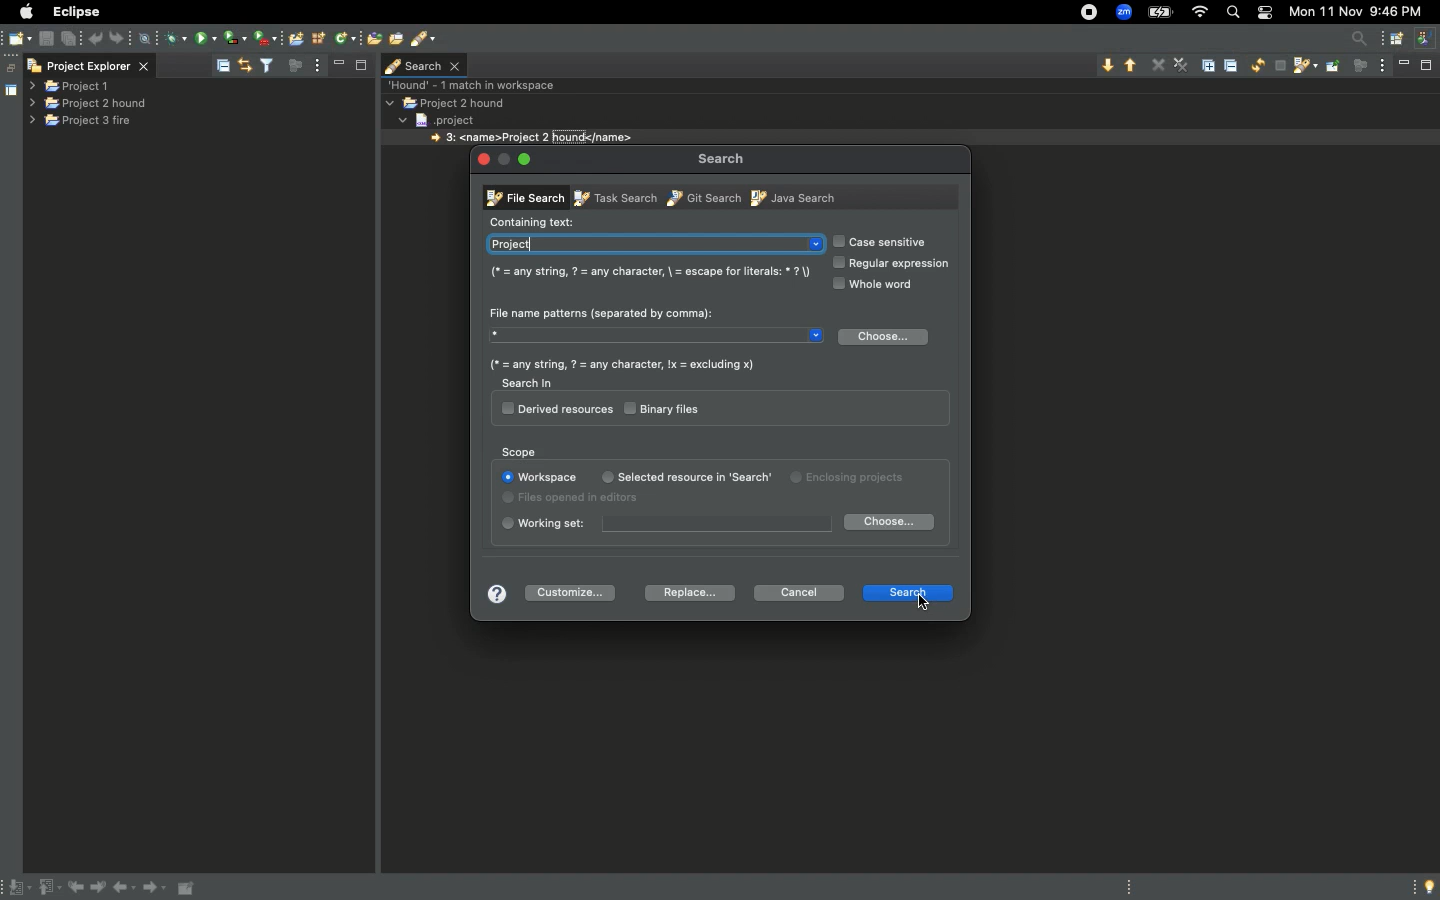 The height and width of the screenshot is (900, 1440). What do you see at coordinates (504, 162) in the screenshot?
I see `minimise` at bounding box center [504, 162].